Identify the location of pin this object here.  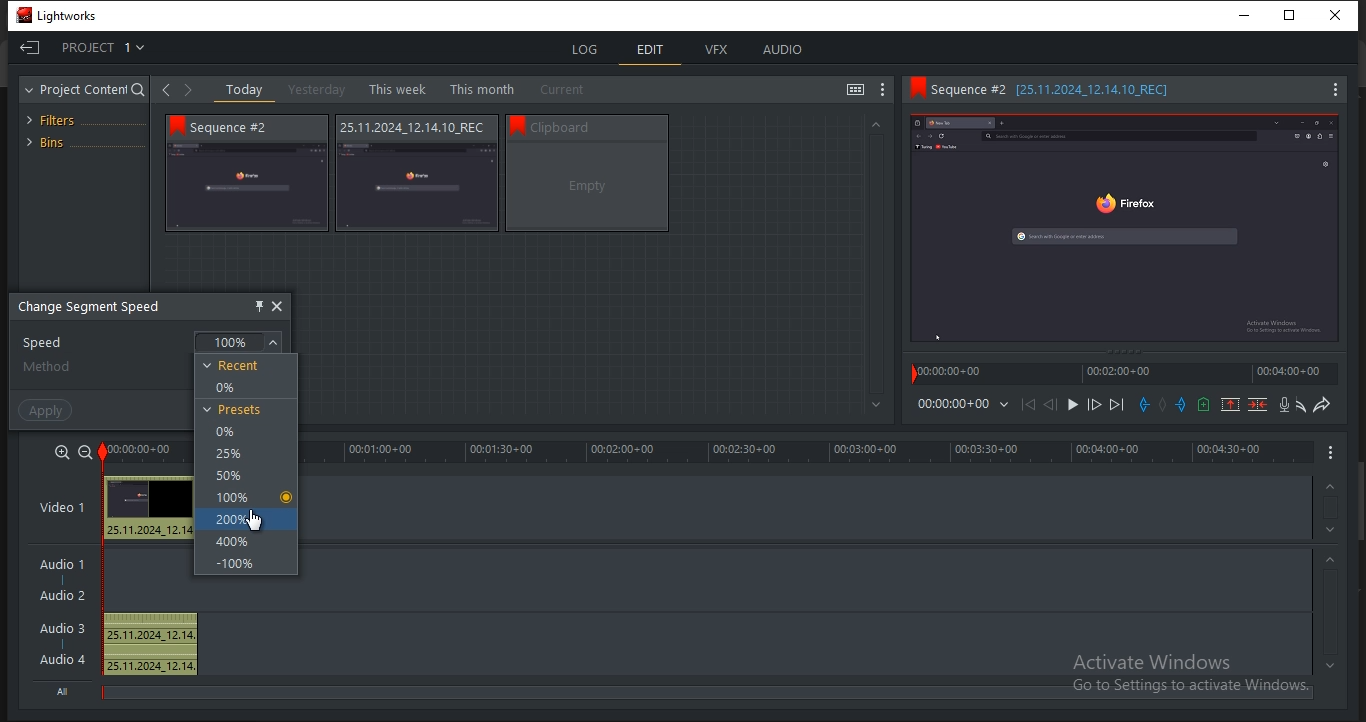
(260, 306).